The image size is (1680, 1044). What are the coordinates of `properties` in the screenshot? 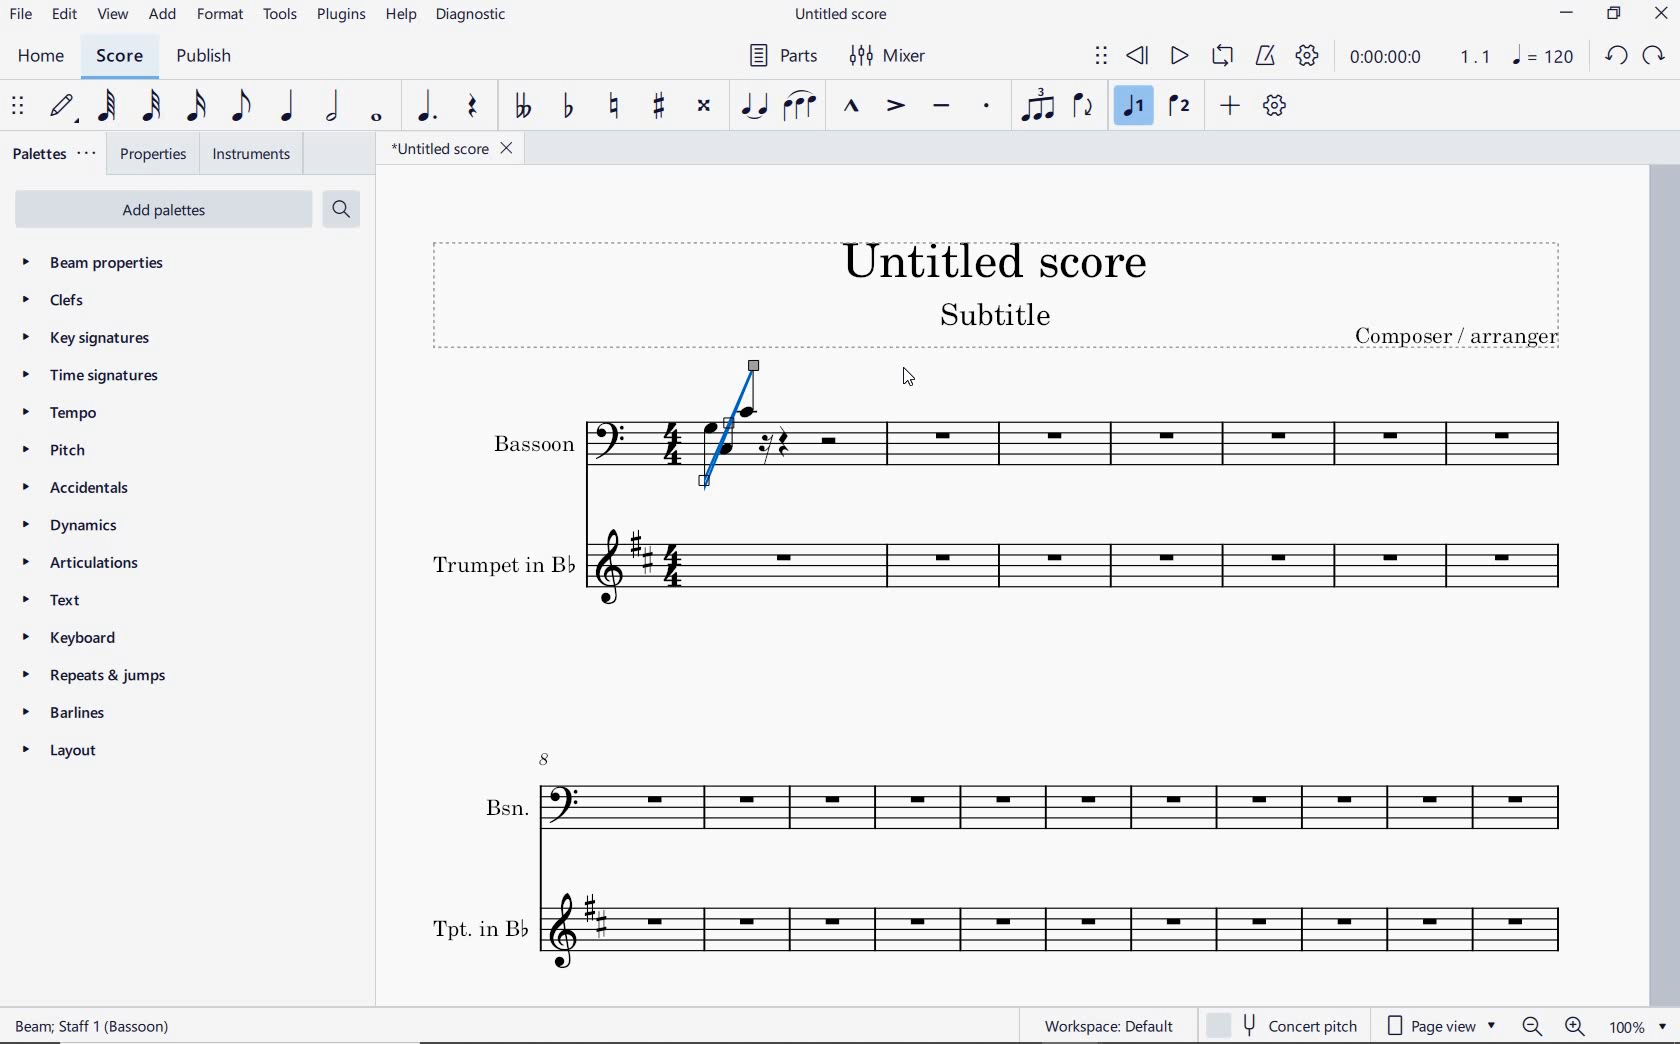 It's located at (149, 154).